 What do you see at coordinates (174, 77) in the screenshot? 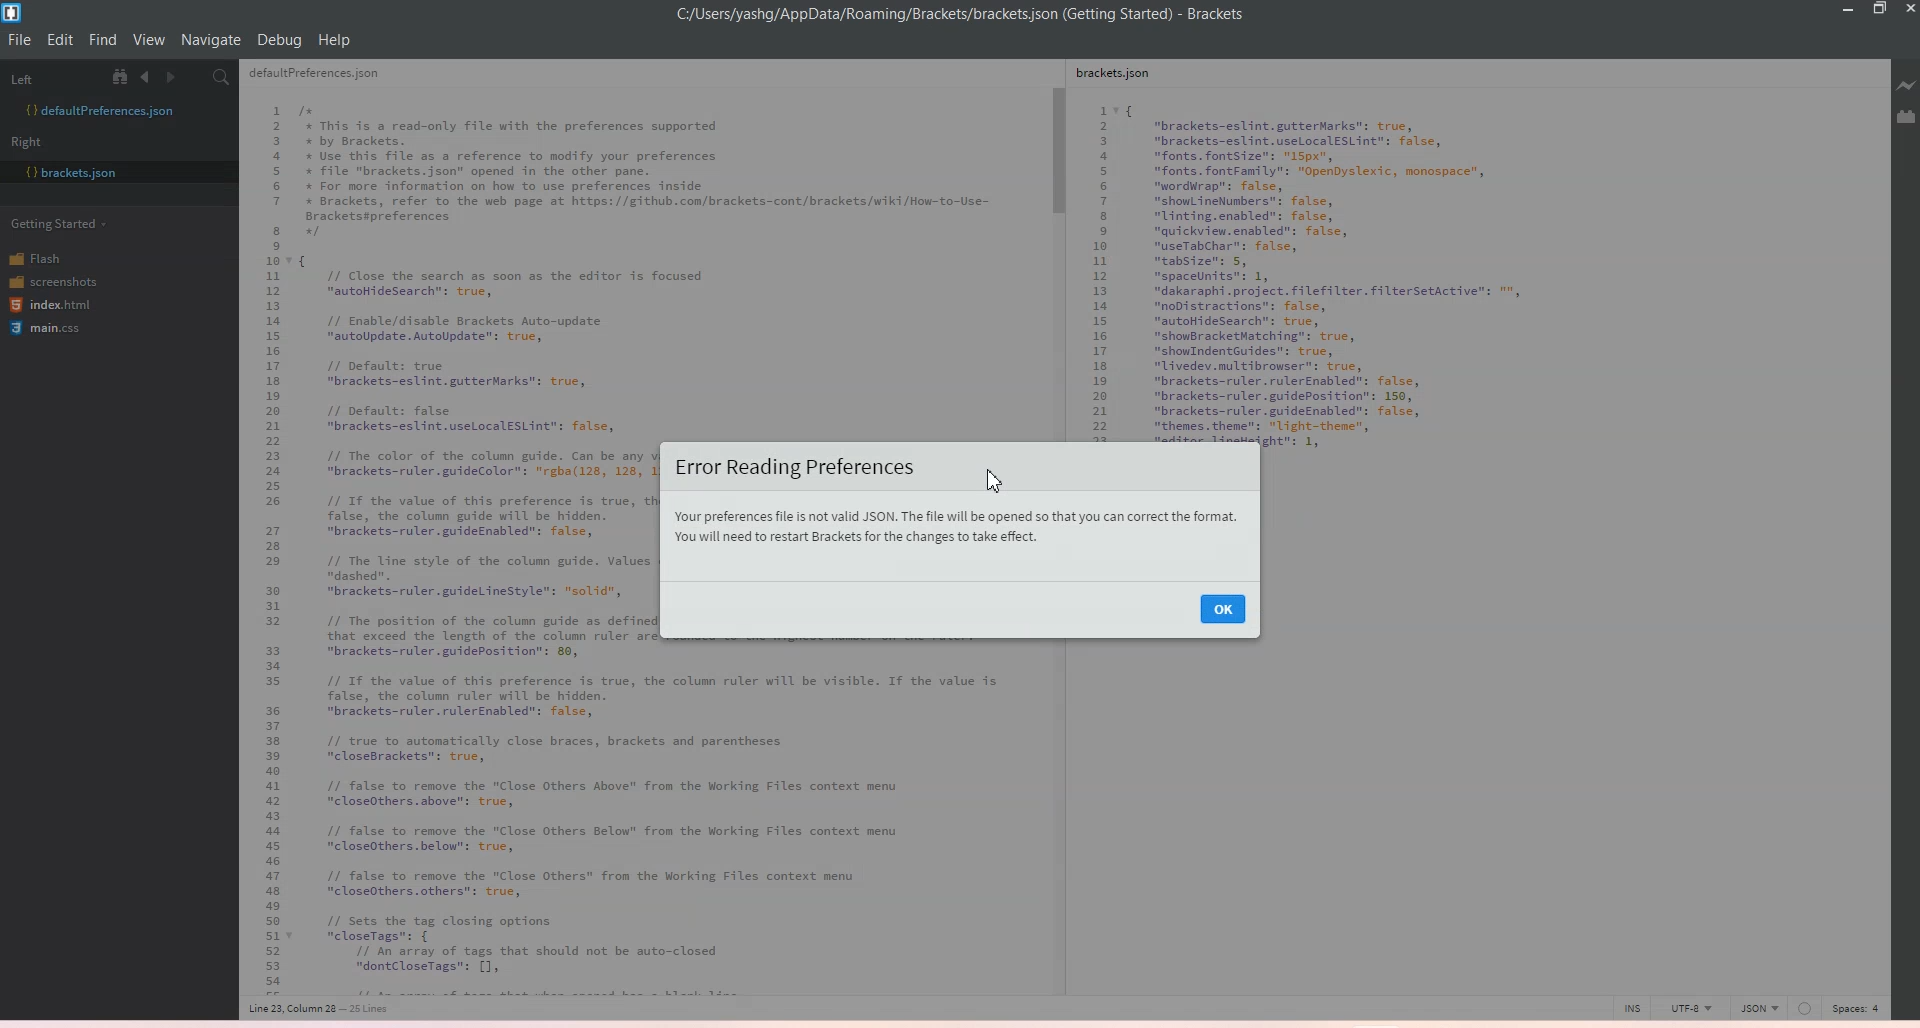
I see `Navigate Forwards` at bounding box center [174, 77].